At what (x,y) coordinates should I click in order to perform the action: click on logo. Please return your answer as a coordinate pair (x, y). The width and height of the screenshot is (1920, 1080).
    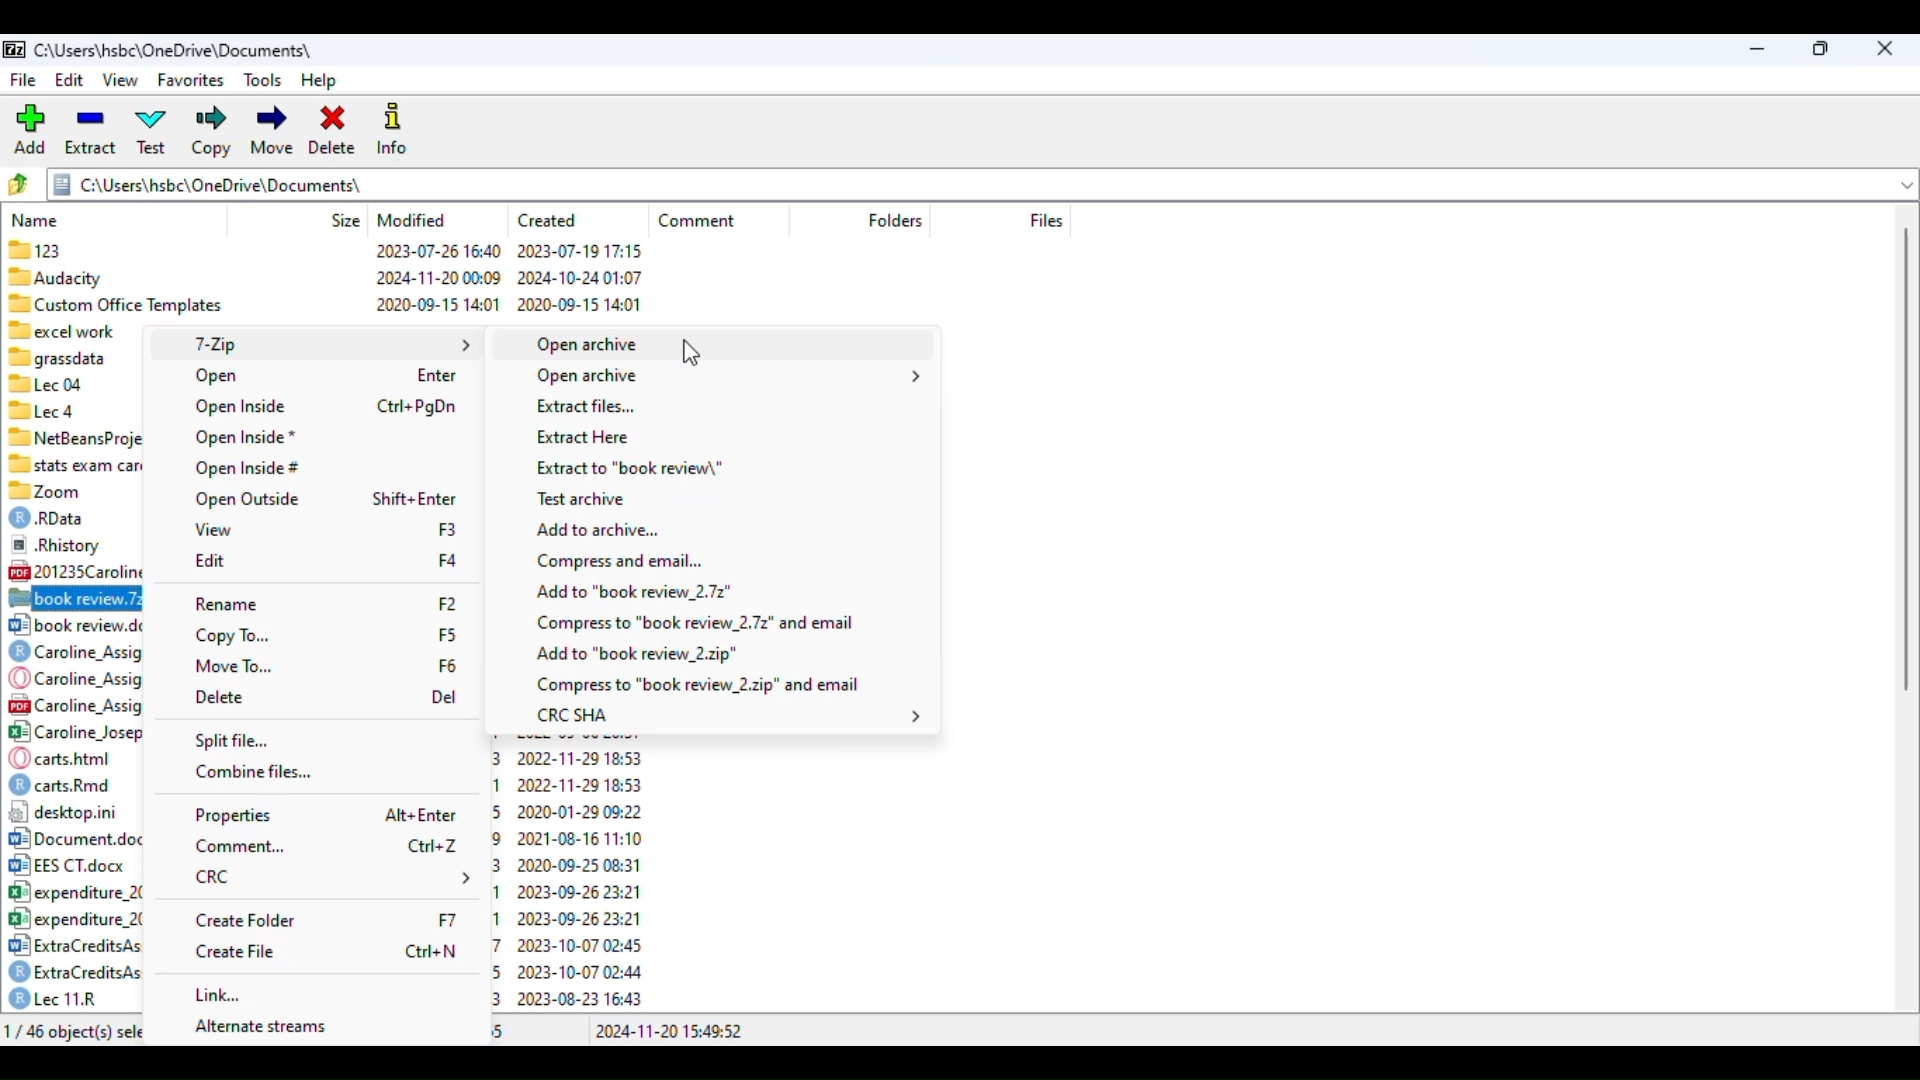
    Looking at the image, I should click on (16, 49).